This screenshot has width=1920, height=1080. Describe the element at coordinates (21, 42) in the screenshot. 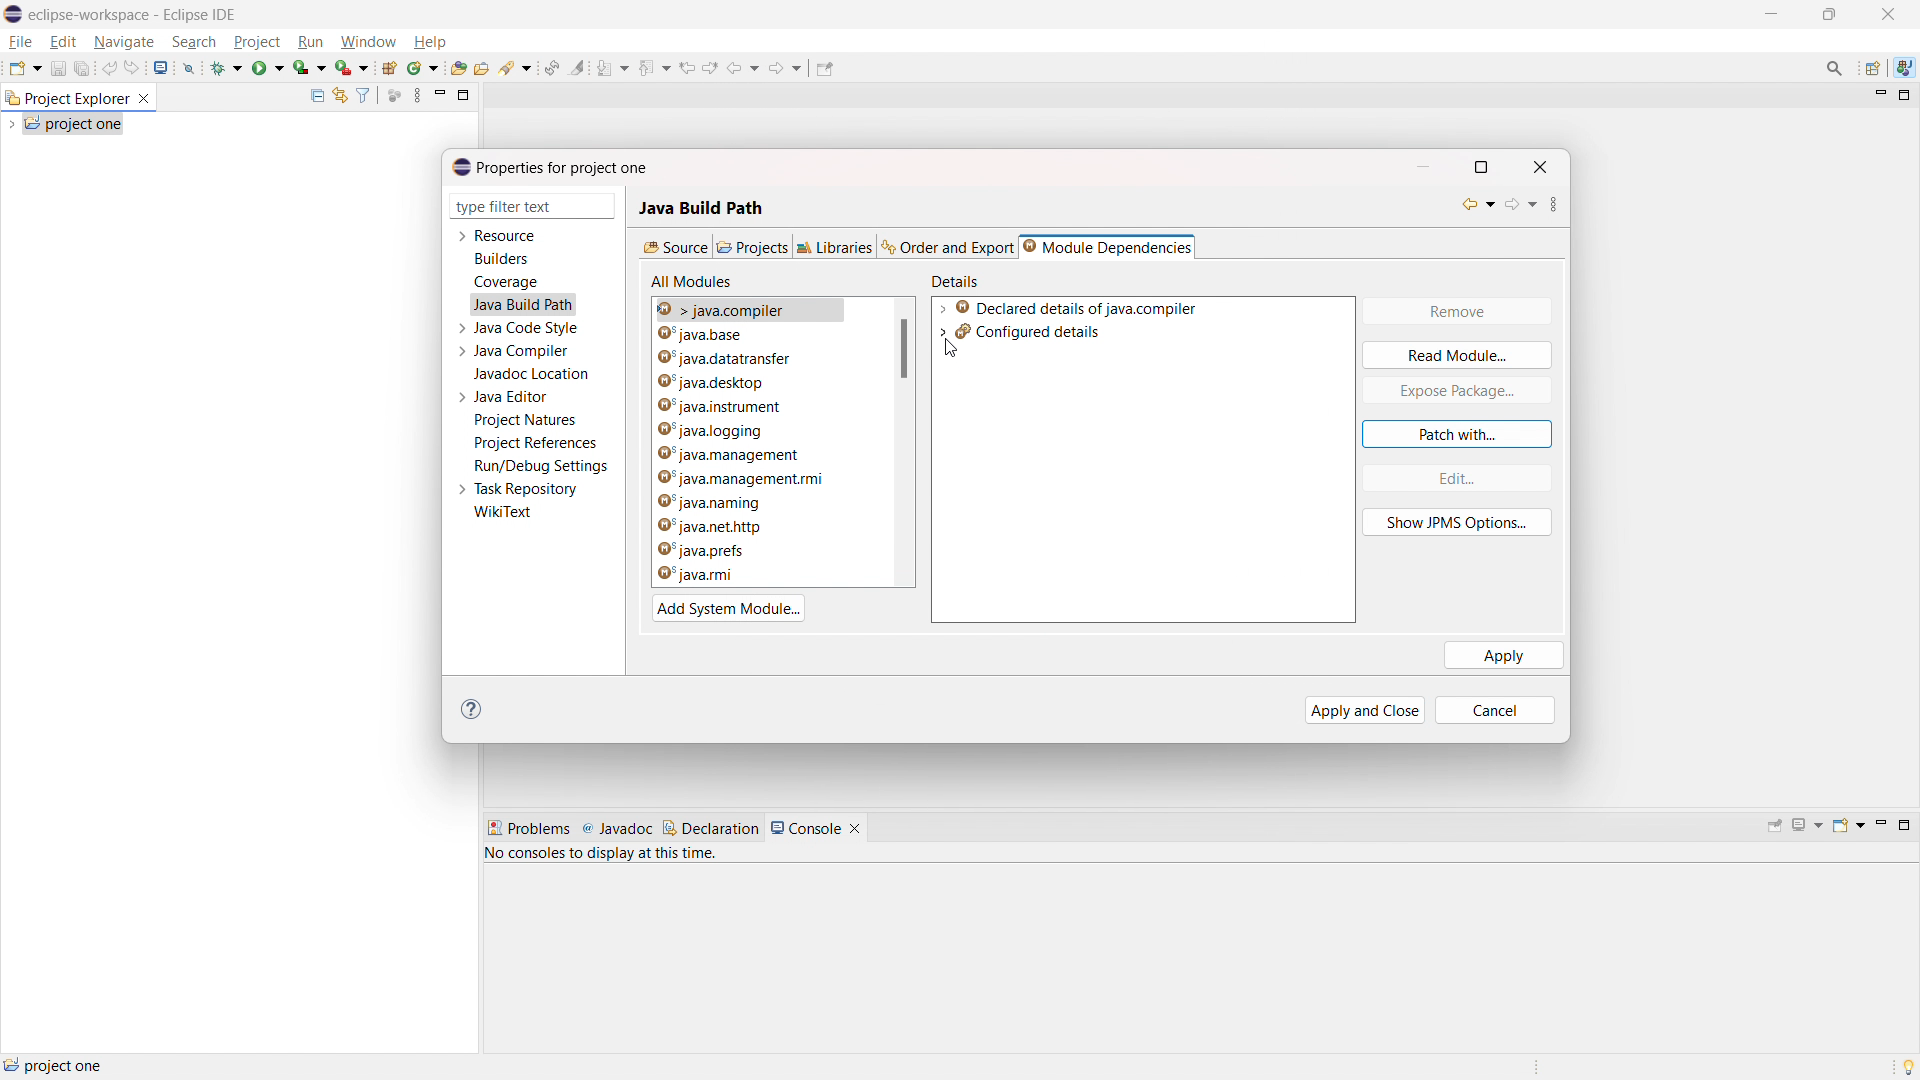

I see `file` at that location.